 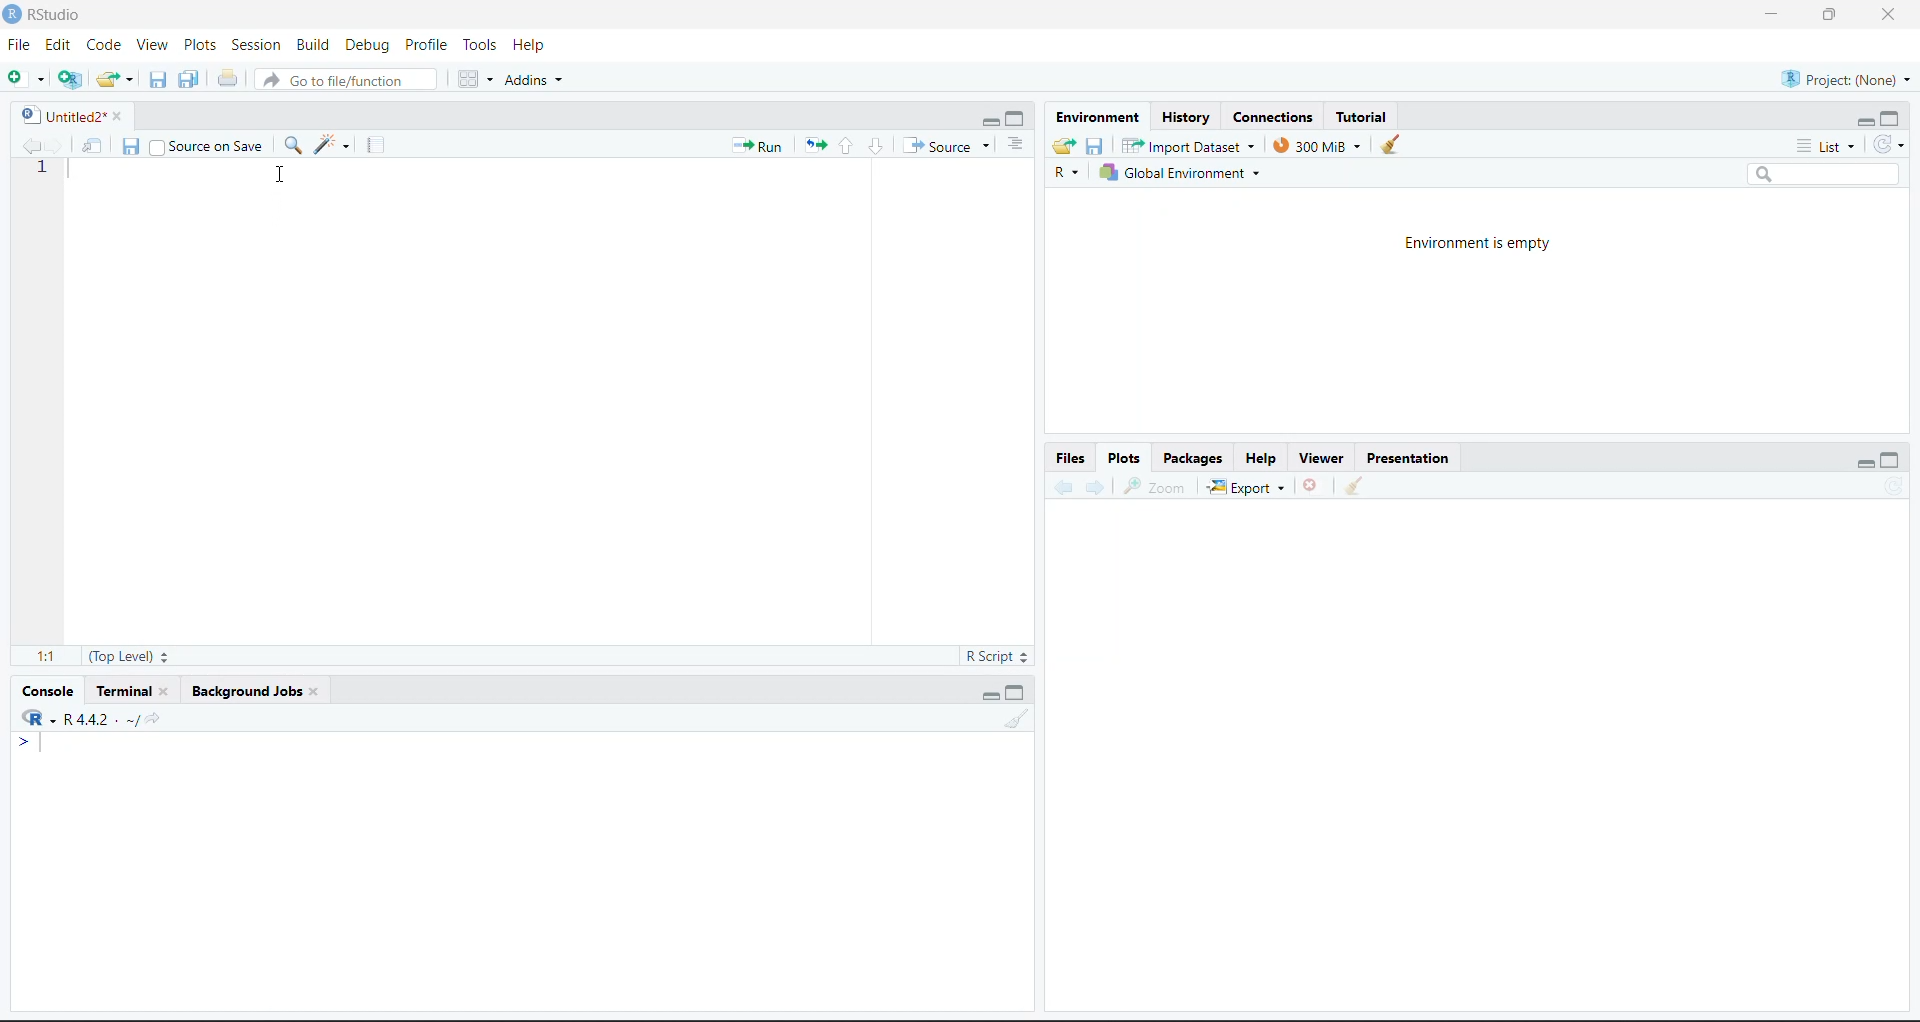 I want to click on show document outline, so click(x=1018, y=145).